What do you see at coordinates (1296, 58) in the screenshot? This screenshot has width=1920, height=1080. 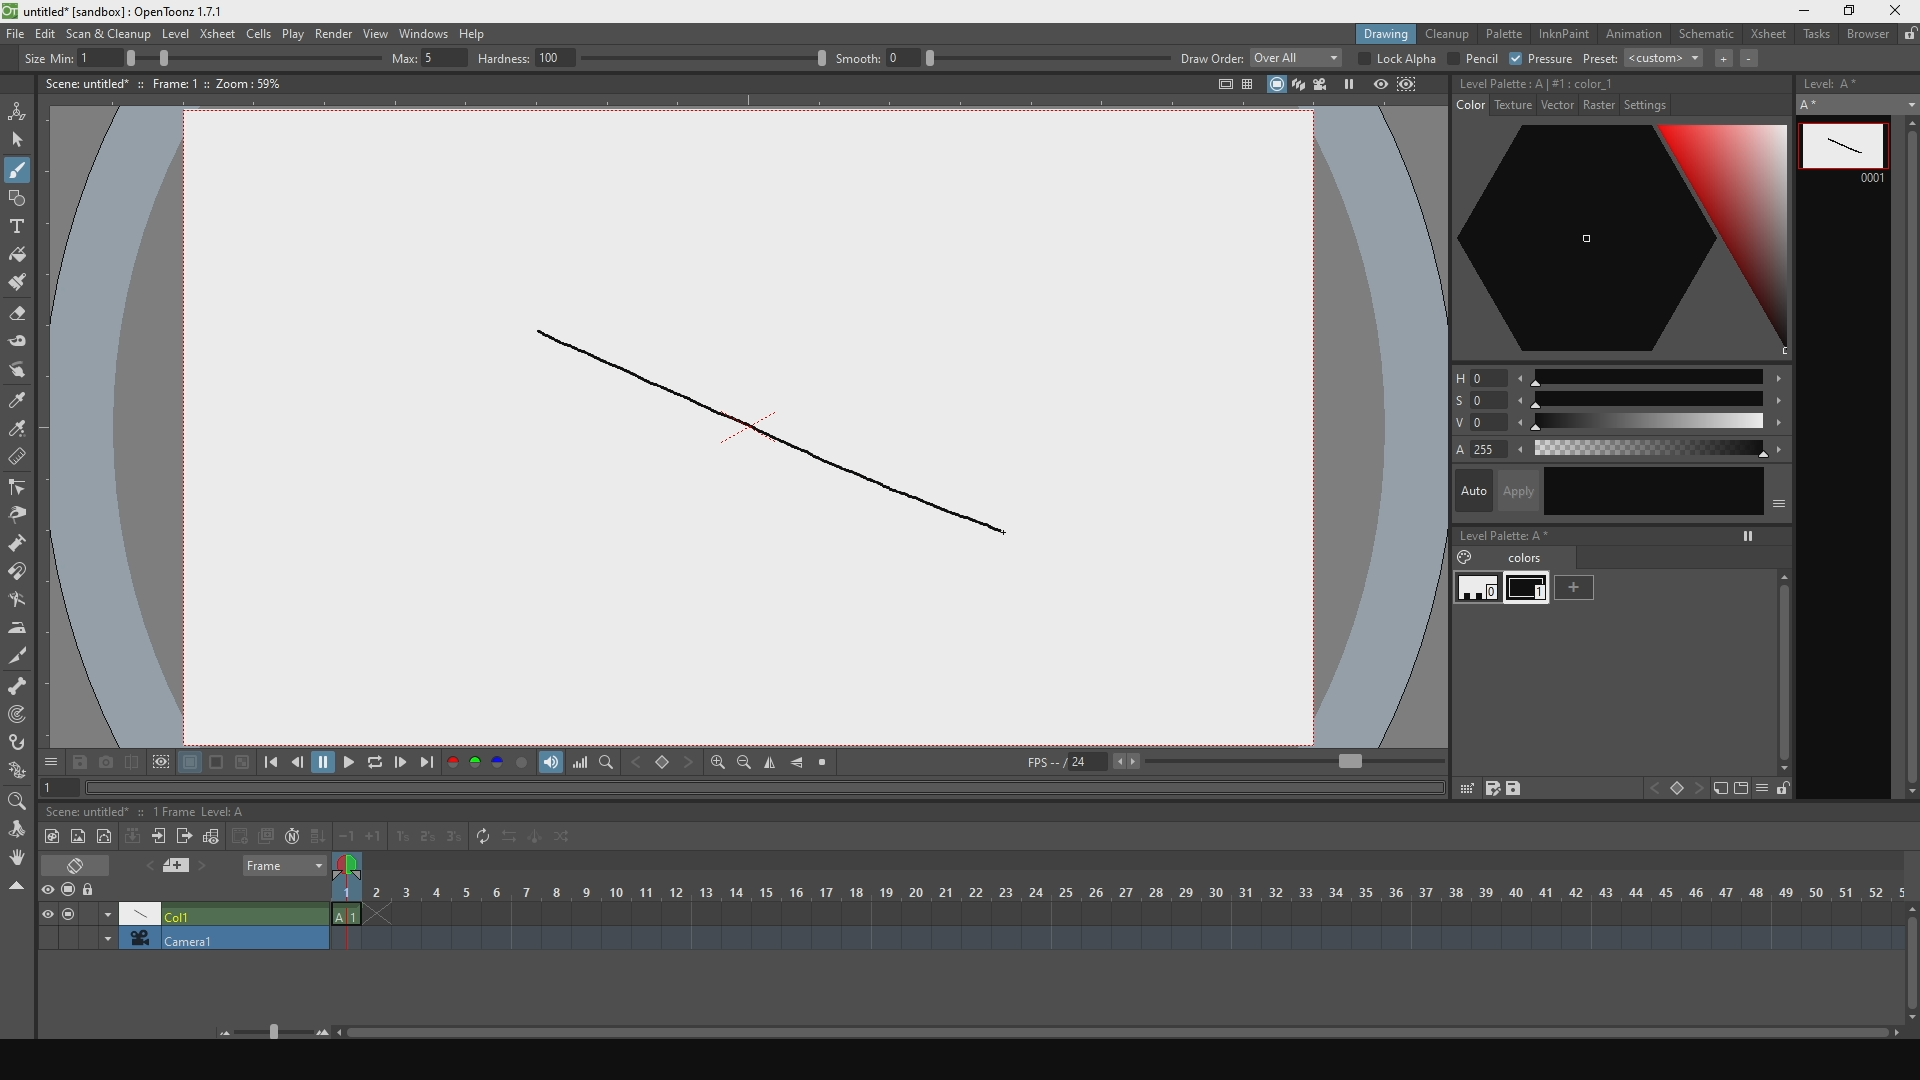 I see `overall` at bounding box center [1296, 58].